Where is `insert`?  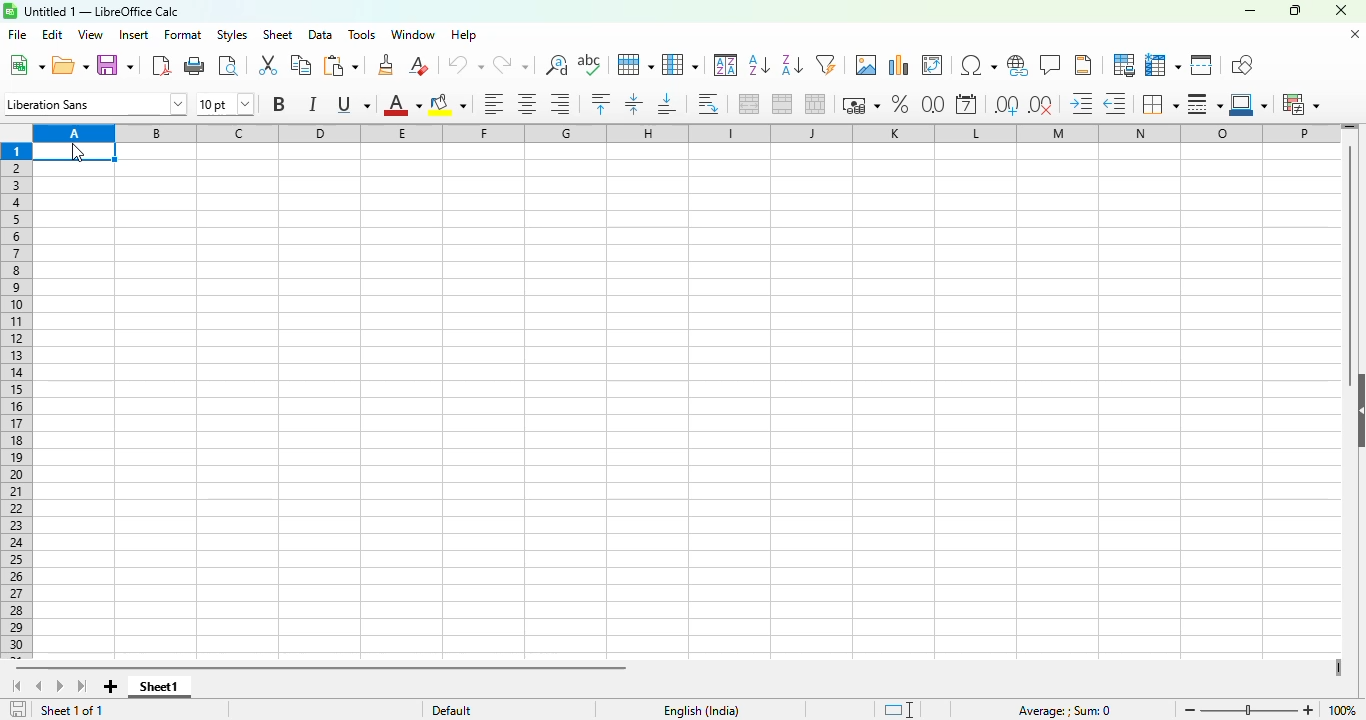 insert is located at coordinates (134, 34).